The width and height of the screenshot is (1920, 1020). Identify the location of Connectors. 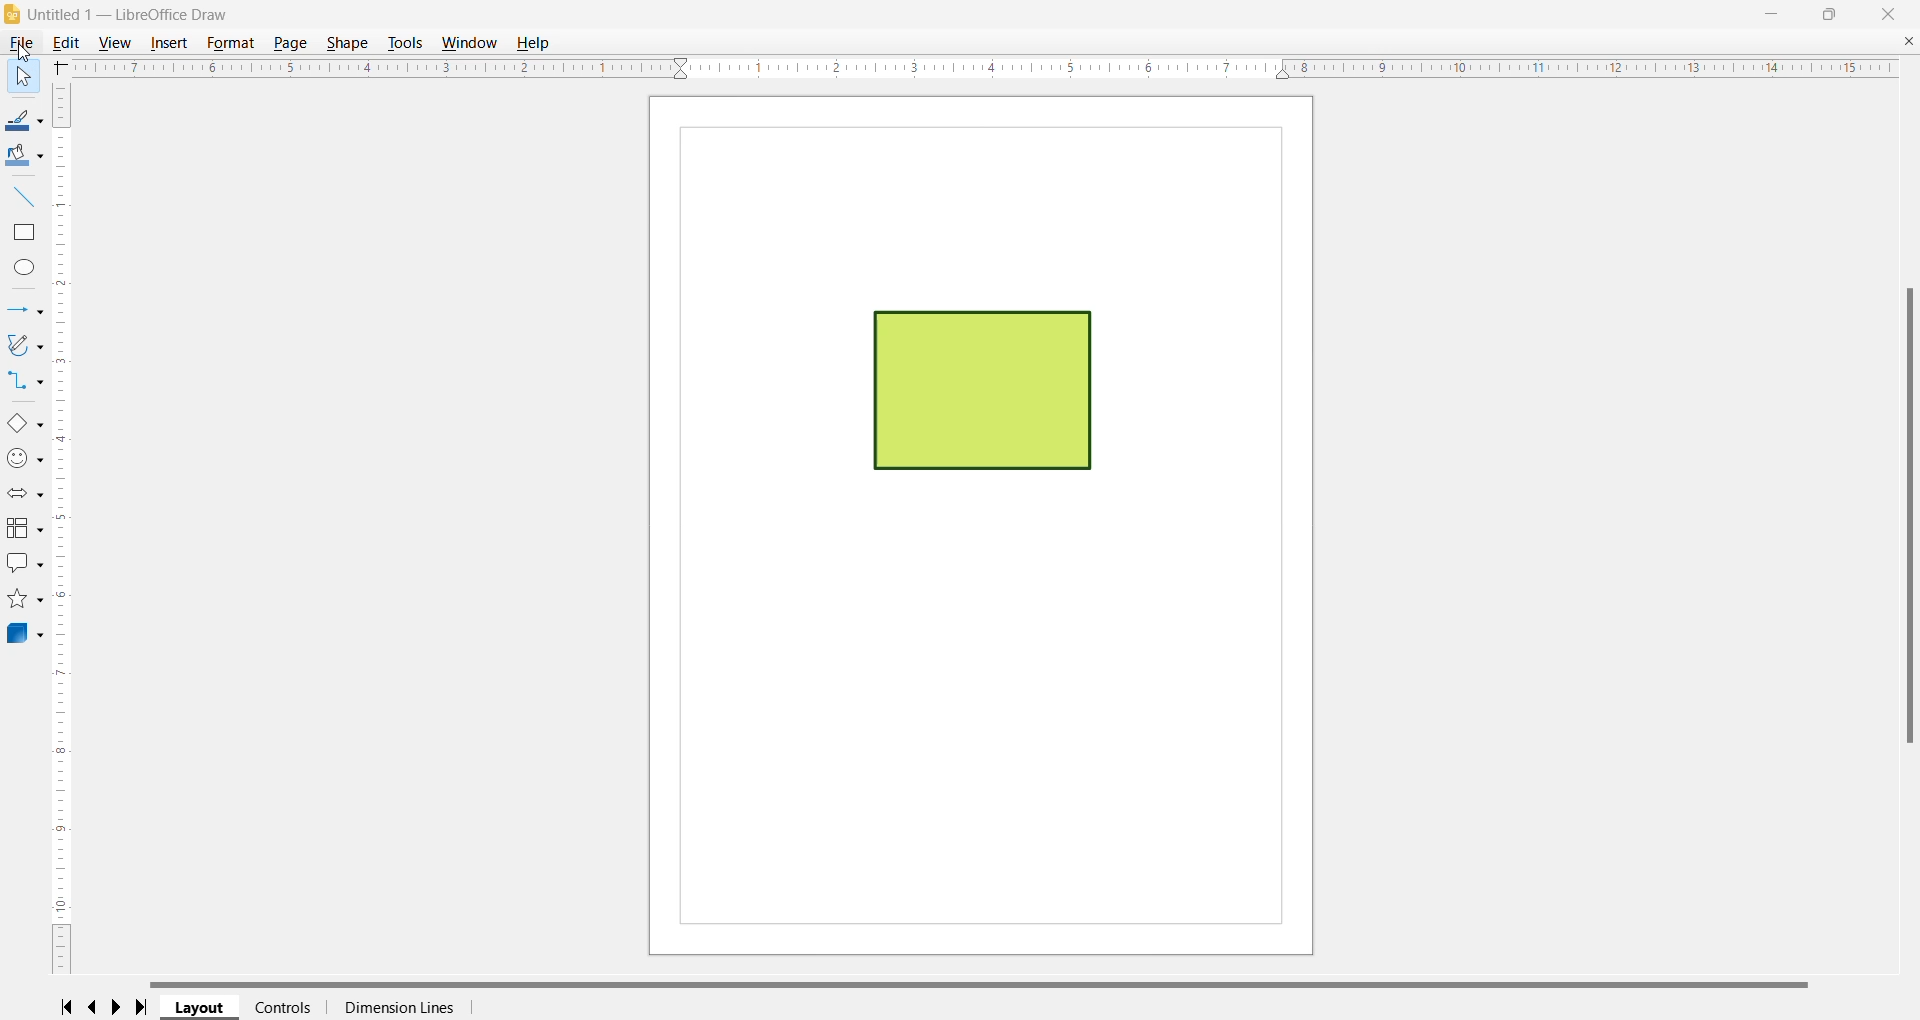
(23, 382).